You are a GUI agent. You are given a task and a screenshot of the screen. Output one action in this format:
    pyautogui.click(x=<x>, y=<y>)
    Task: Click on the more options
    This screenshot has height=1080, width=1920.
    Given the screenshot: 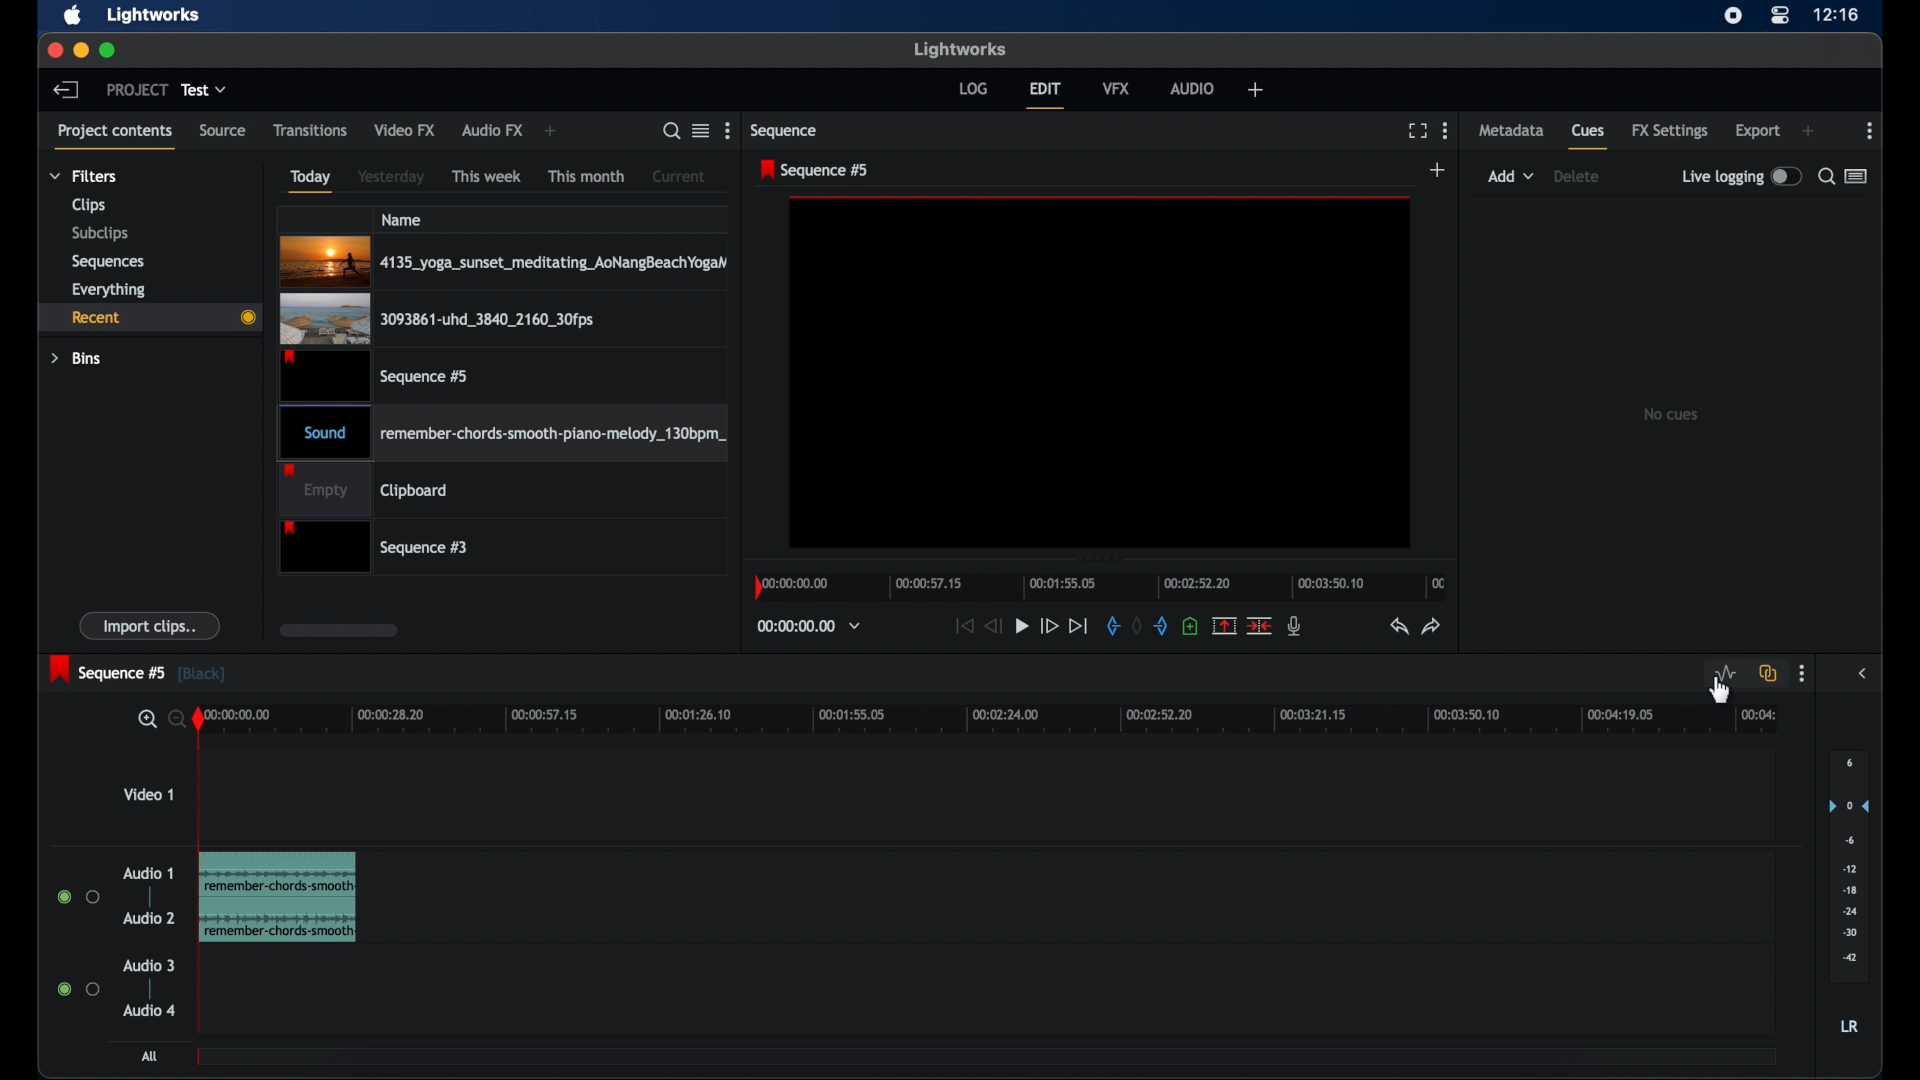 What is the action you would take?
    pyautogui.click(x=1445, y=130)
    